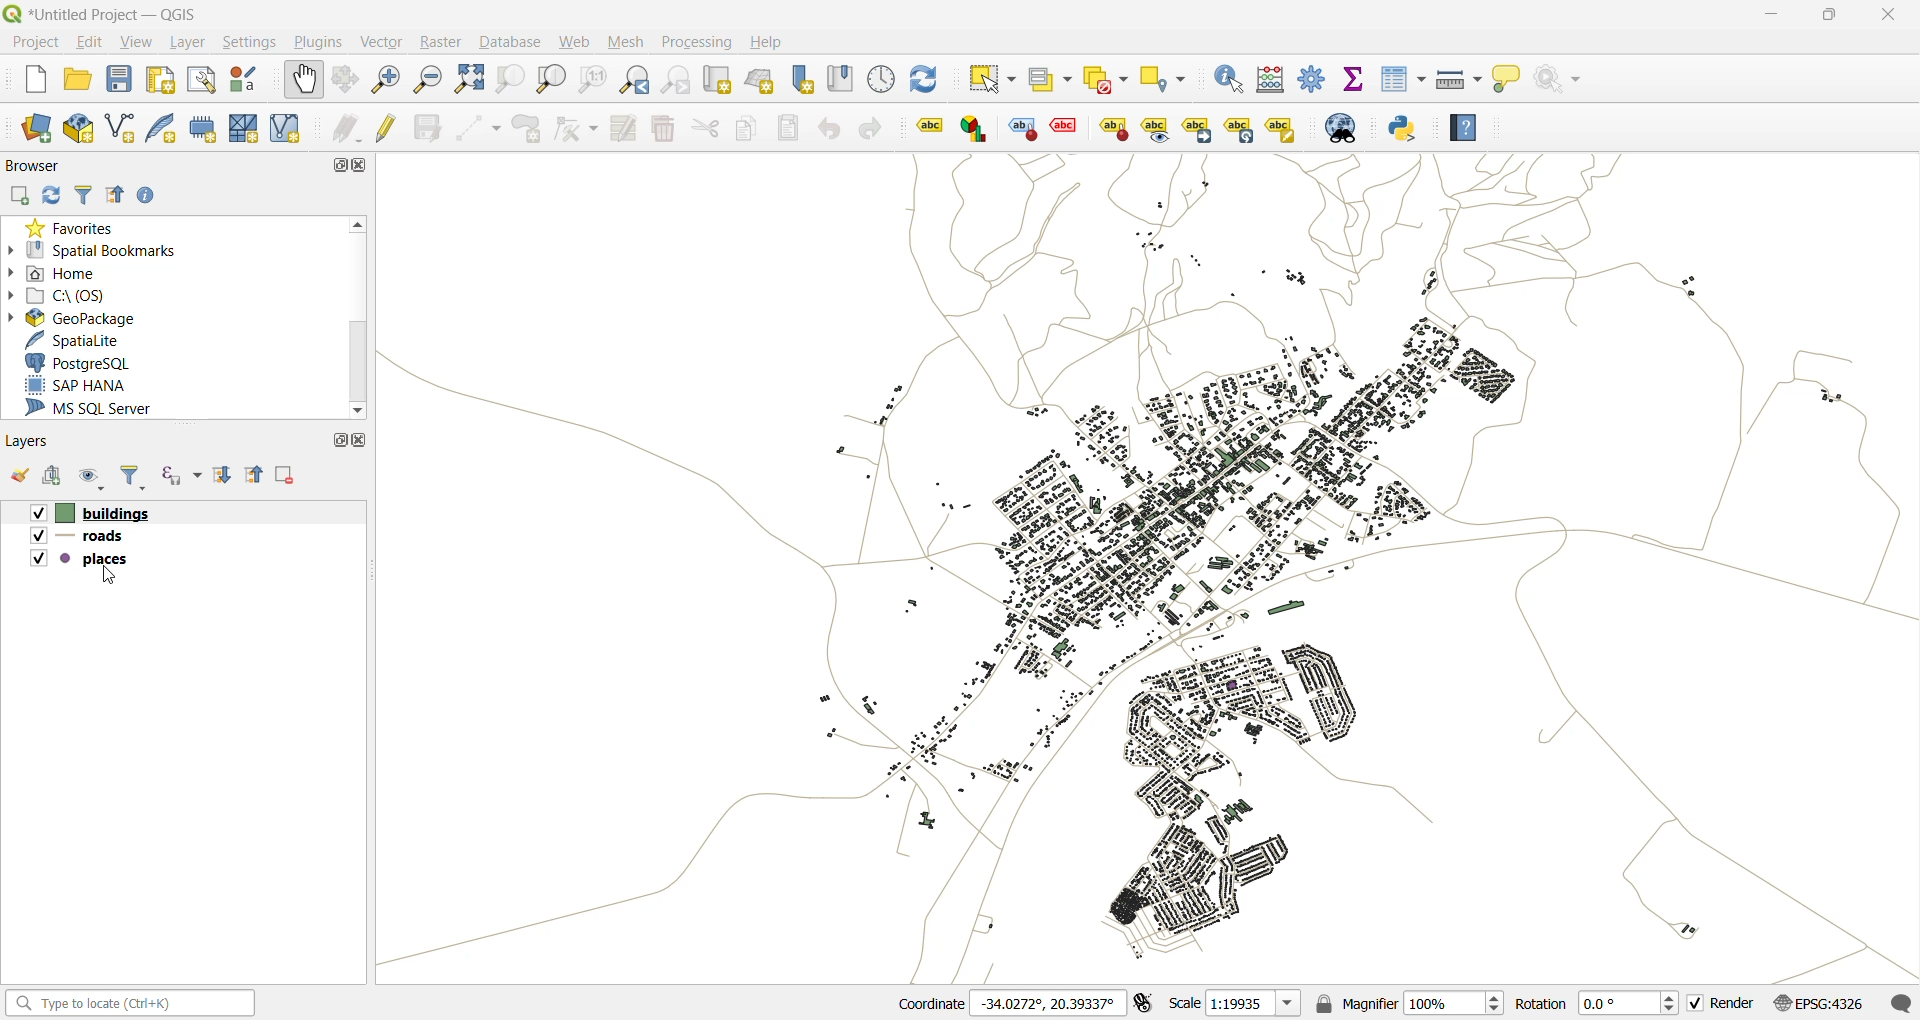  What do you see at coordinates (52, 195) in the screenshot?
I see `refresh` at bounding box center [52, 195].